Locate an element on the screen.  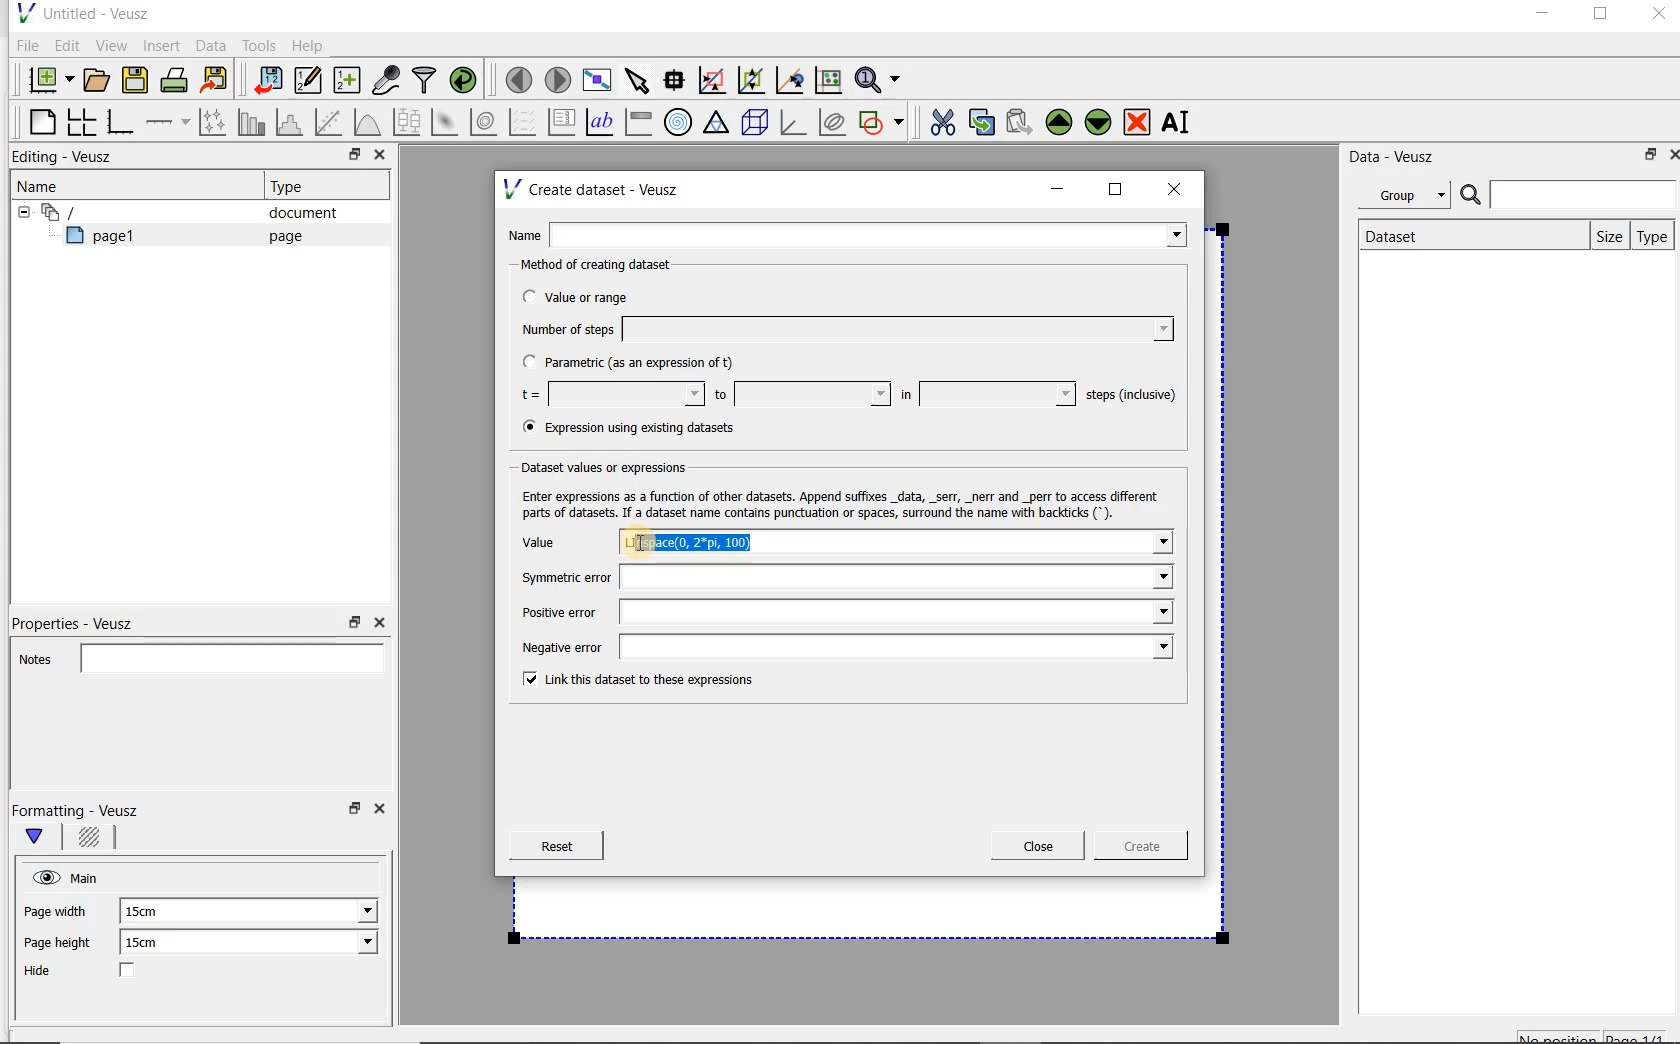
plot a function is located at coordinates (366, 122).